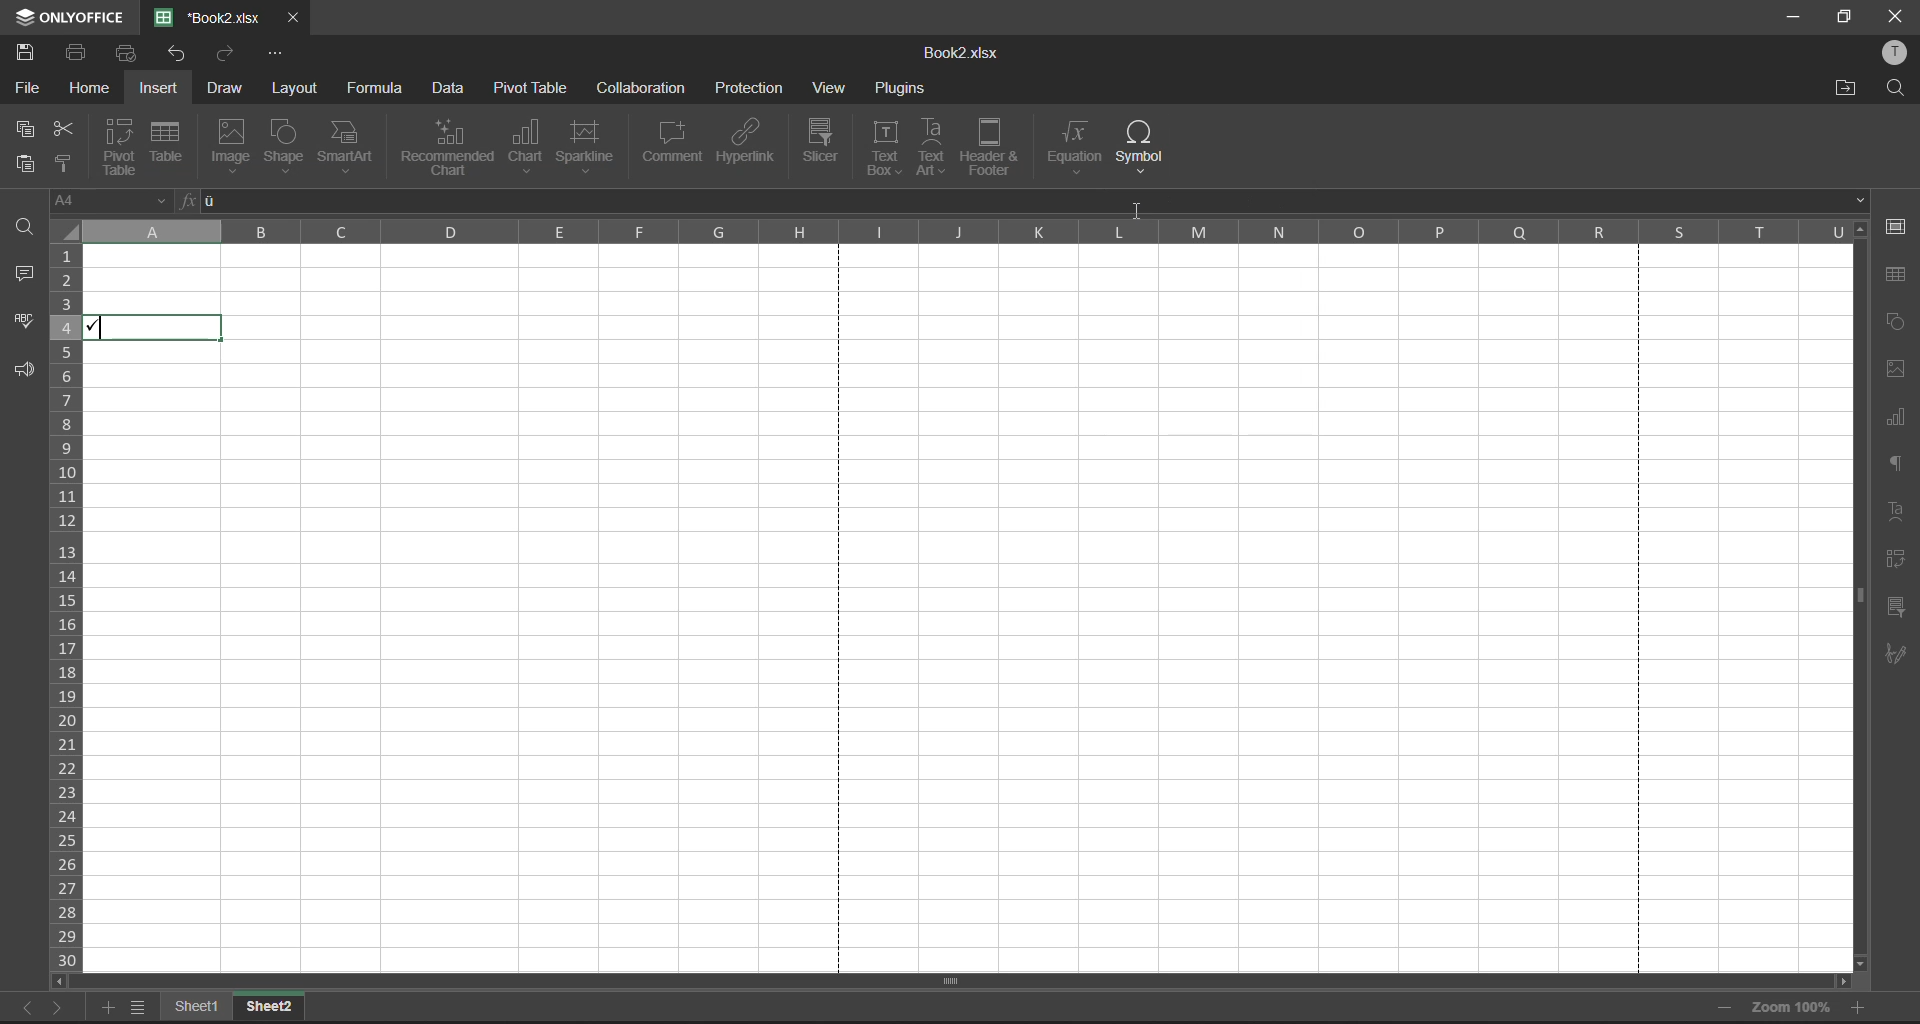 The image size is (1920, 1024). I want to click on customize quick access toolbar, so click(271, 55).